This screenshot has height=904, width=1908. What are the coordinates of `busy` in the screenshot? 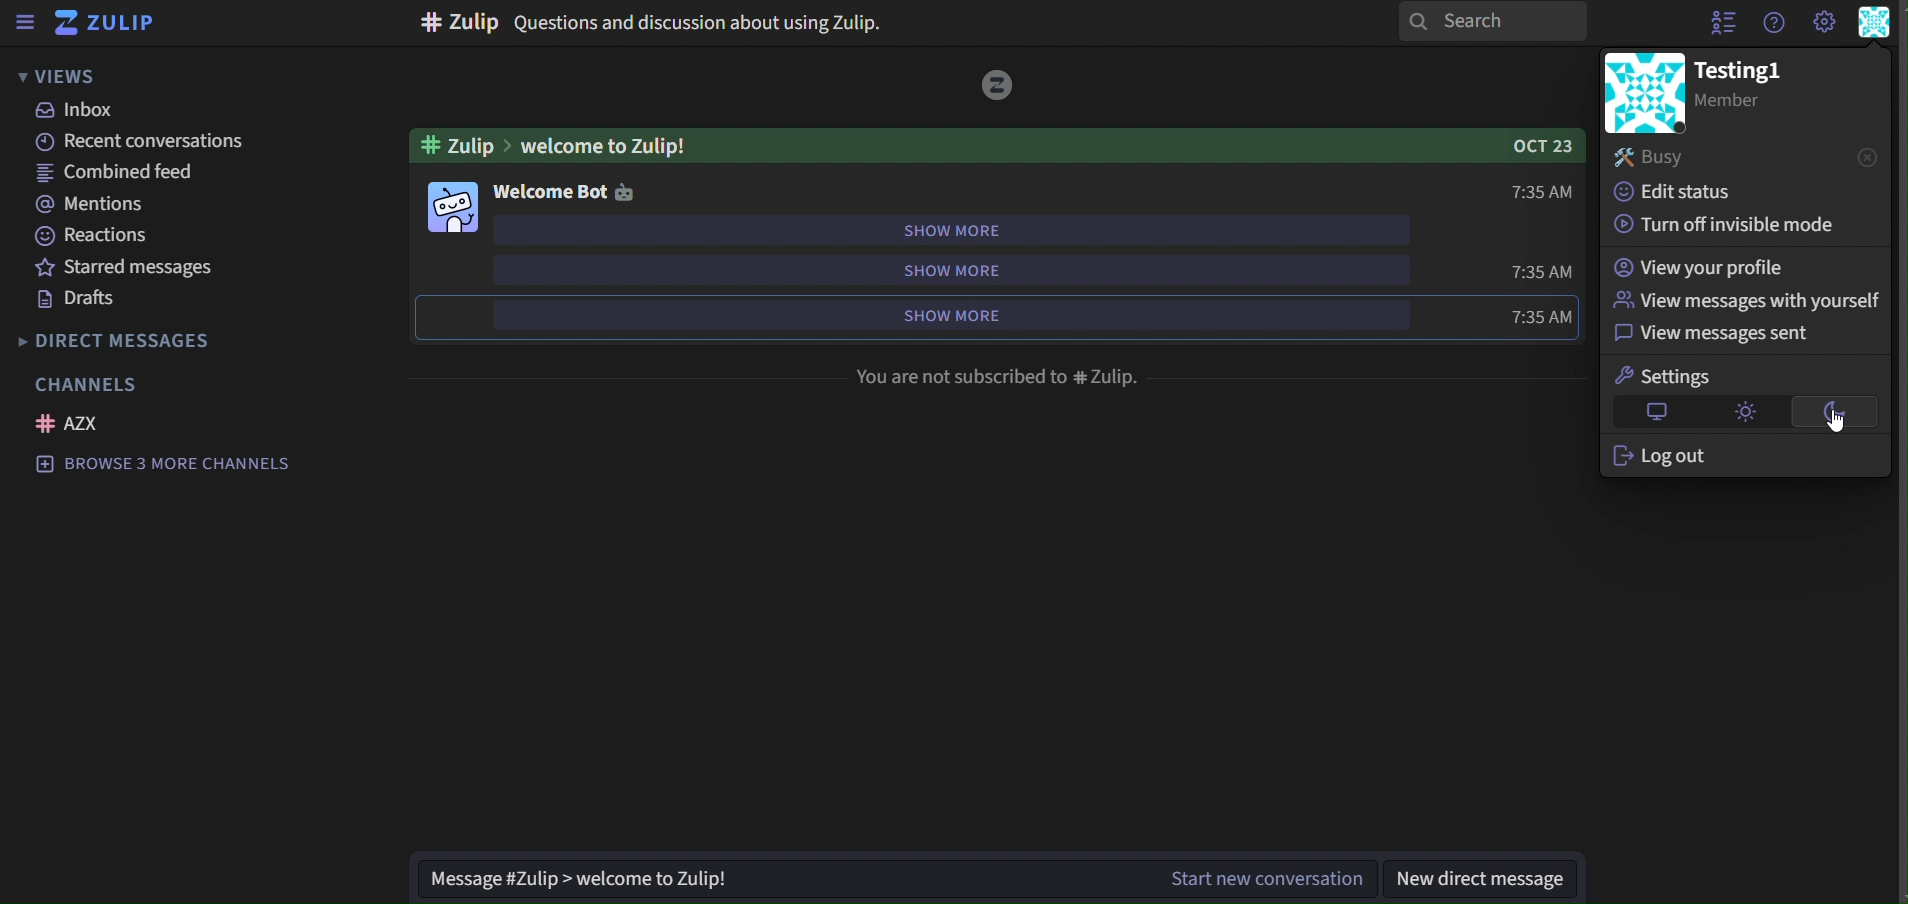 It's located at (1745, 159).